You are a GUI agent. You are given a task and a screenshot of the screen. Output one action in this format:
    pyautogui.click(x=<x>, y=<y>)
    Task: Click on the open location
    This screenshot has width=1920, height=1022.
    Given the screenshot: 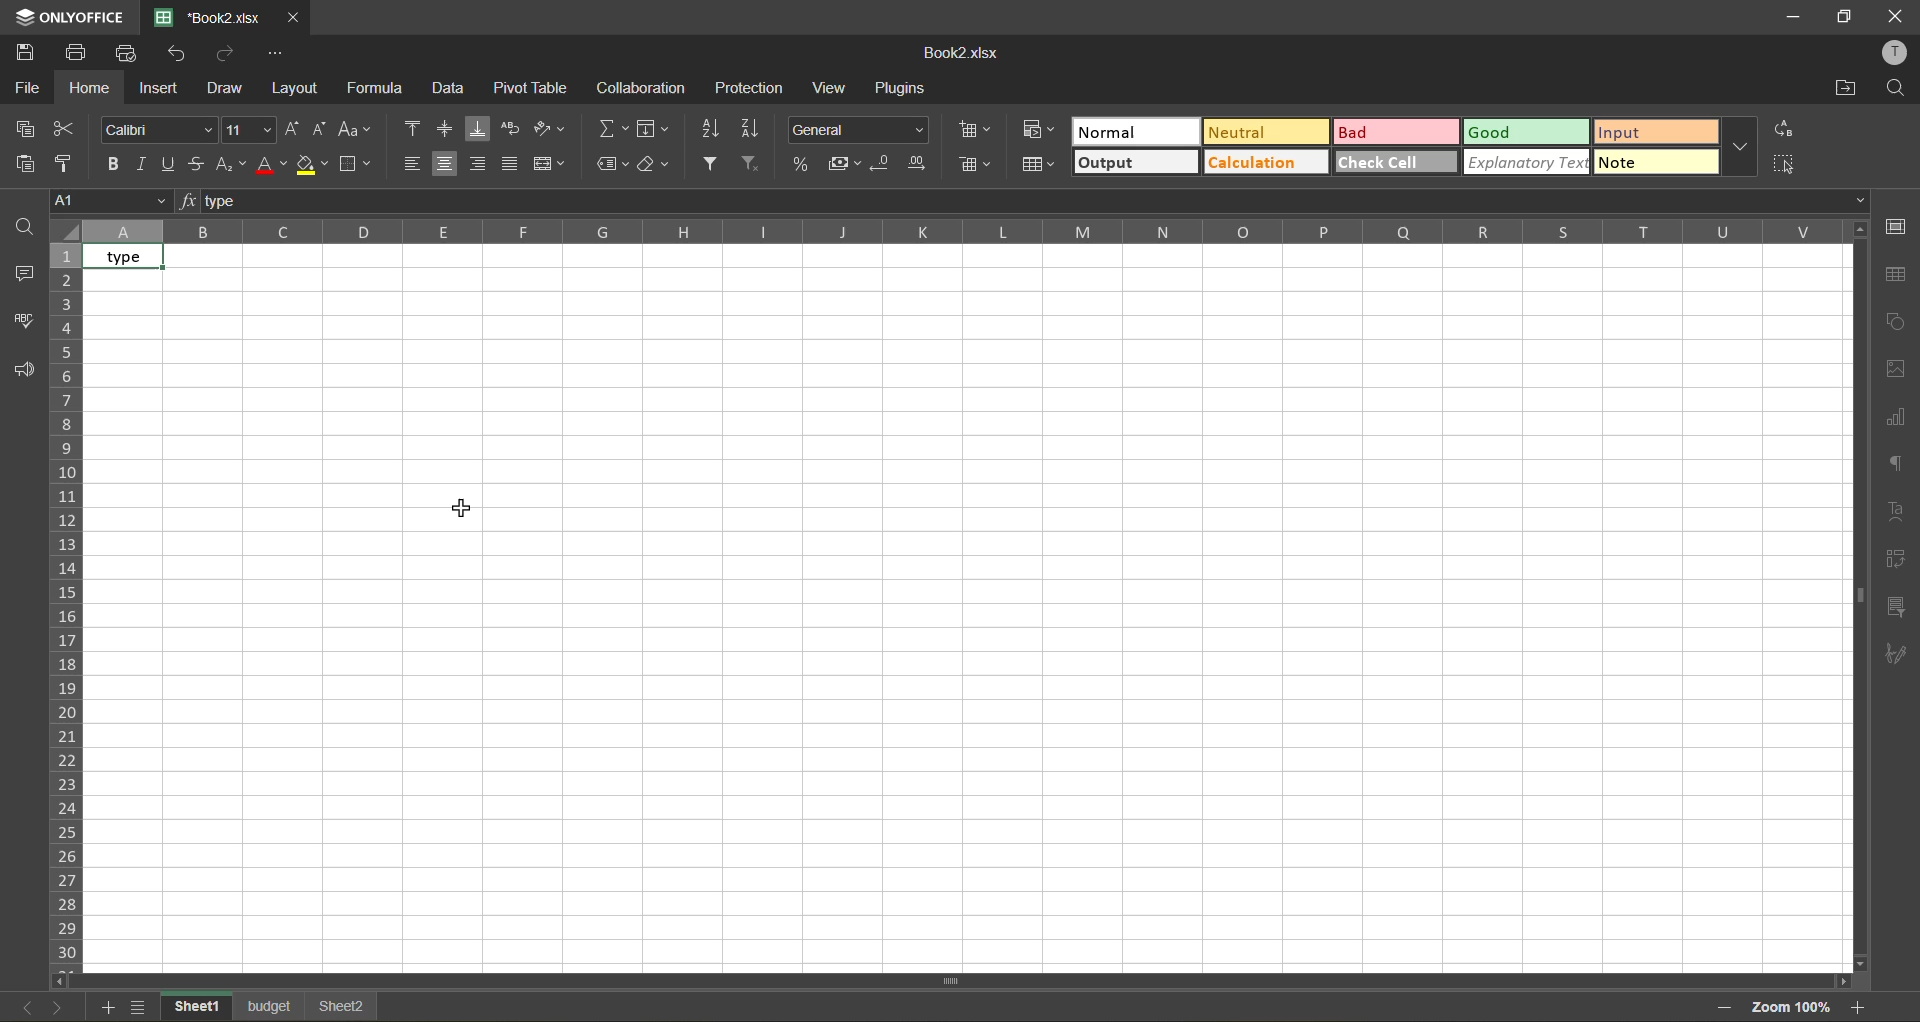 What is the action you would take?
    pyautogui.click(x=1837, y=89)
    